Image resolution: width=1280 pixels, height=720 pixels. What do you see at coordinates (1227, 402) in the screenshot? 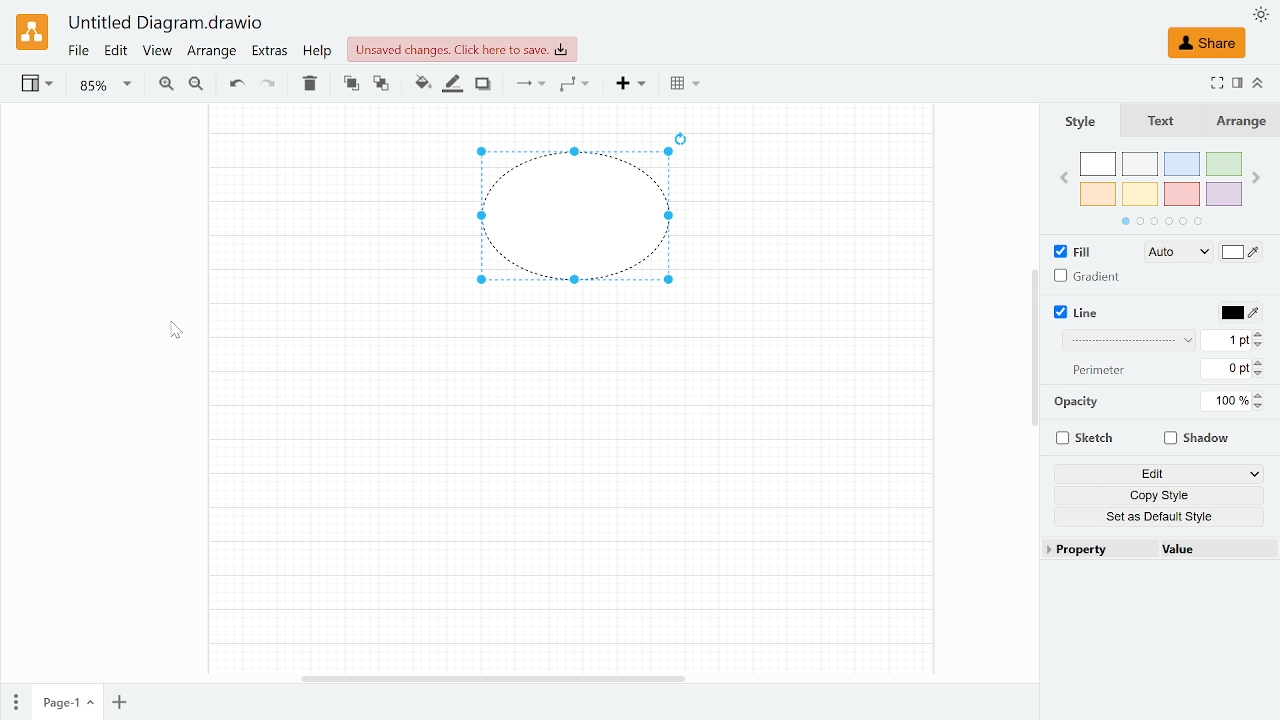
I see `Current opacity` at bounding box center [1227, 402].